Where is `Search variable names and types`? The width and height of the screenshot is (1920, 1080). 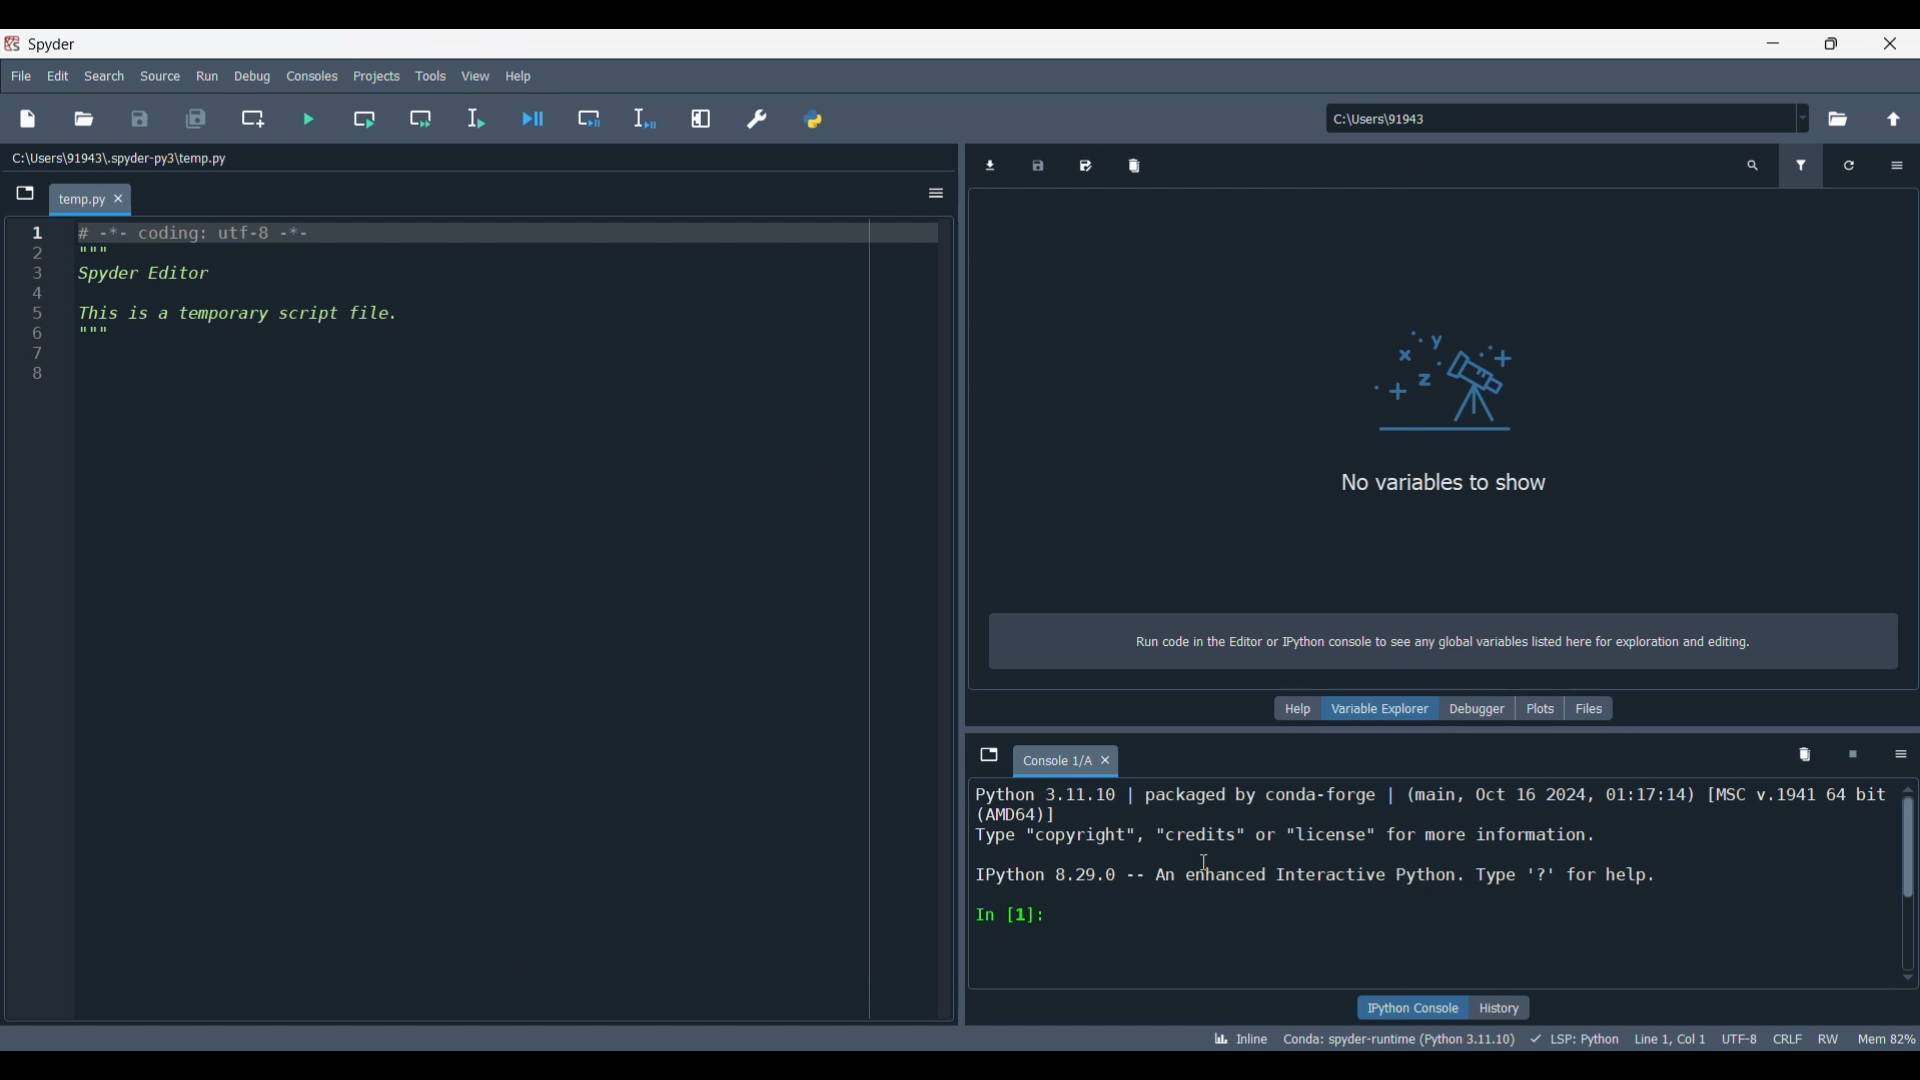 Search variable names and types is located at coordinates (1753, 166).